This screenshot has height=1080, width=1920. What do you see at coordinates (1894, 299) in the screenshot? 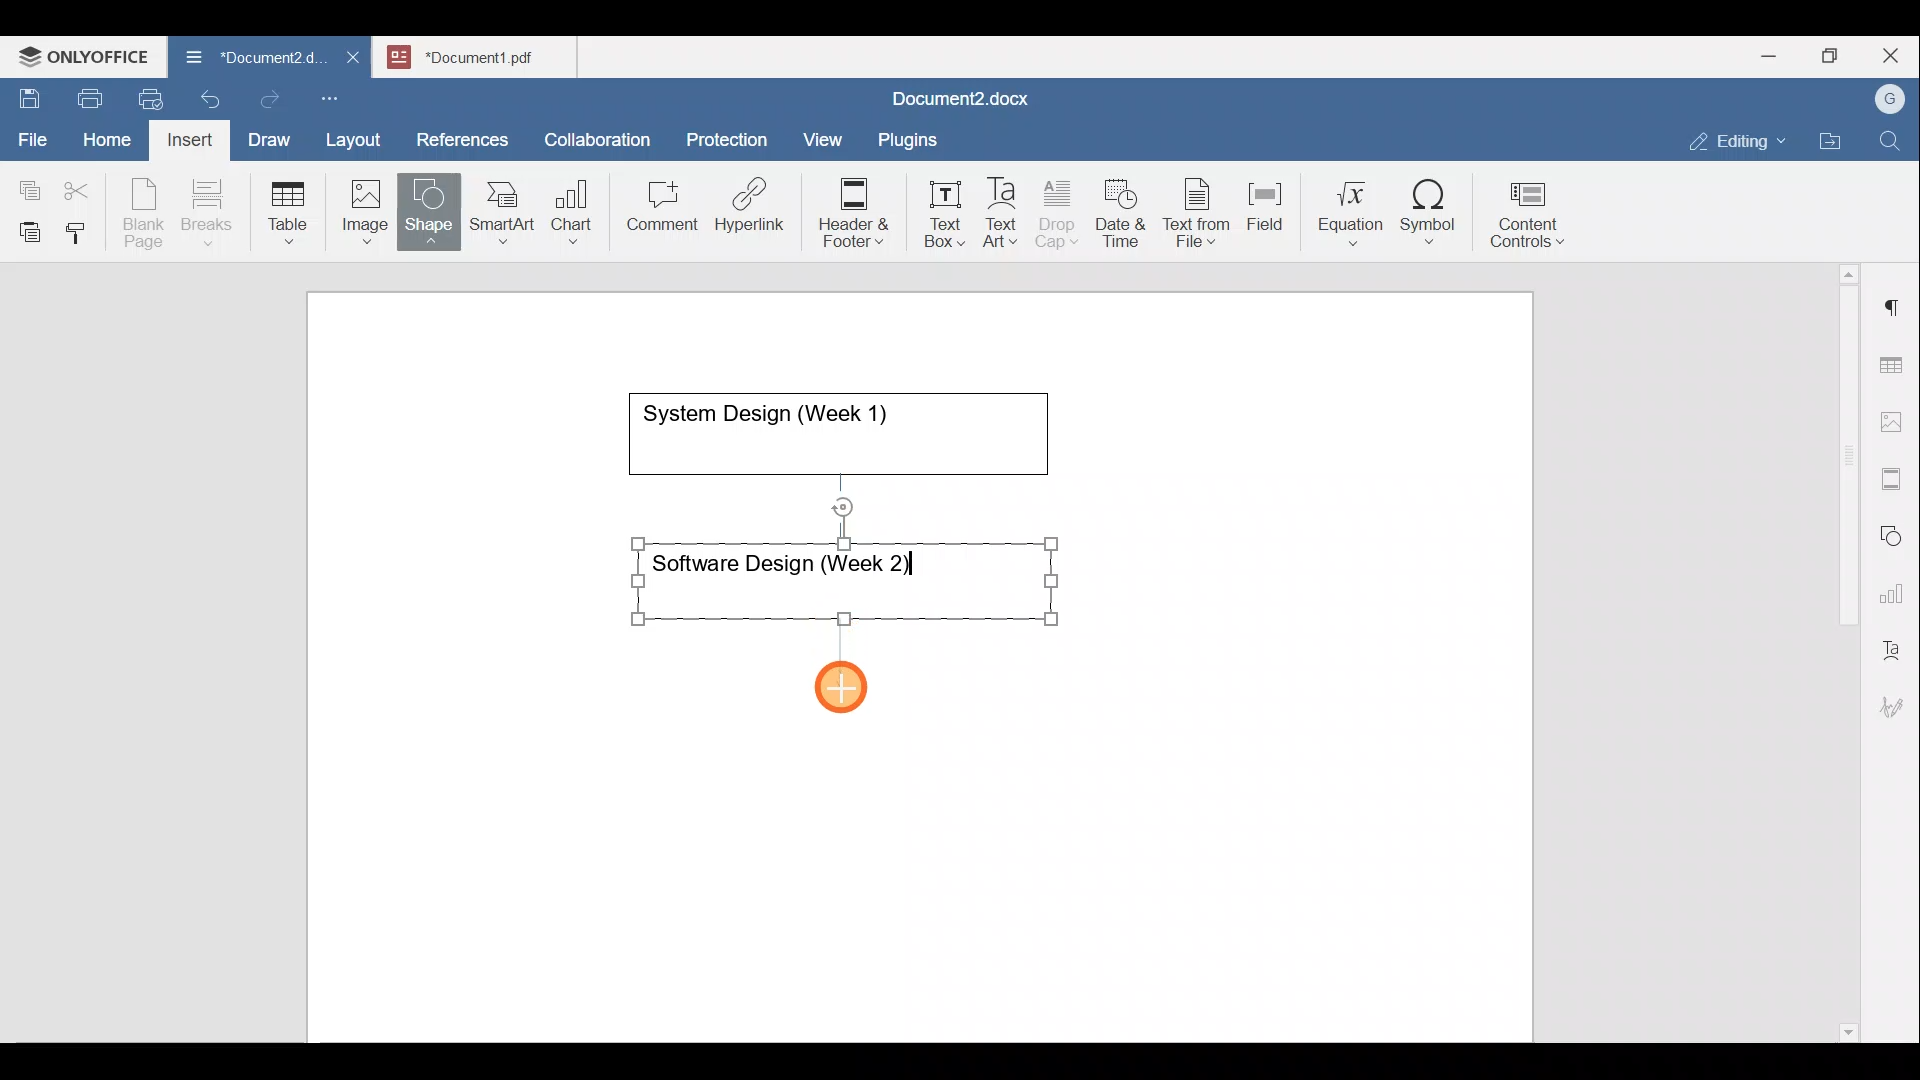
I see `Paragraph settings` at bounding box center [1894, 299].